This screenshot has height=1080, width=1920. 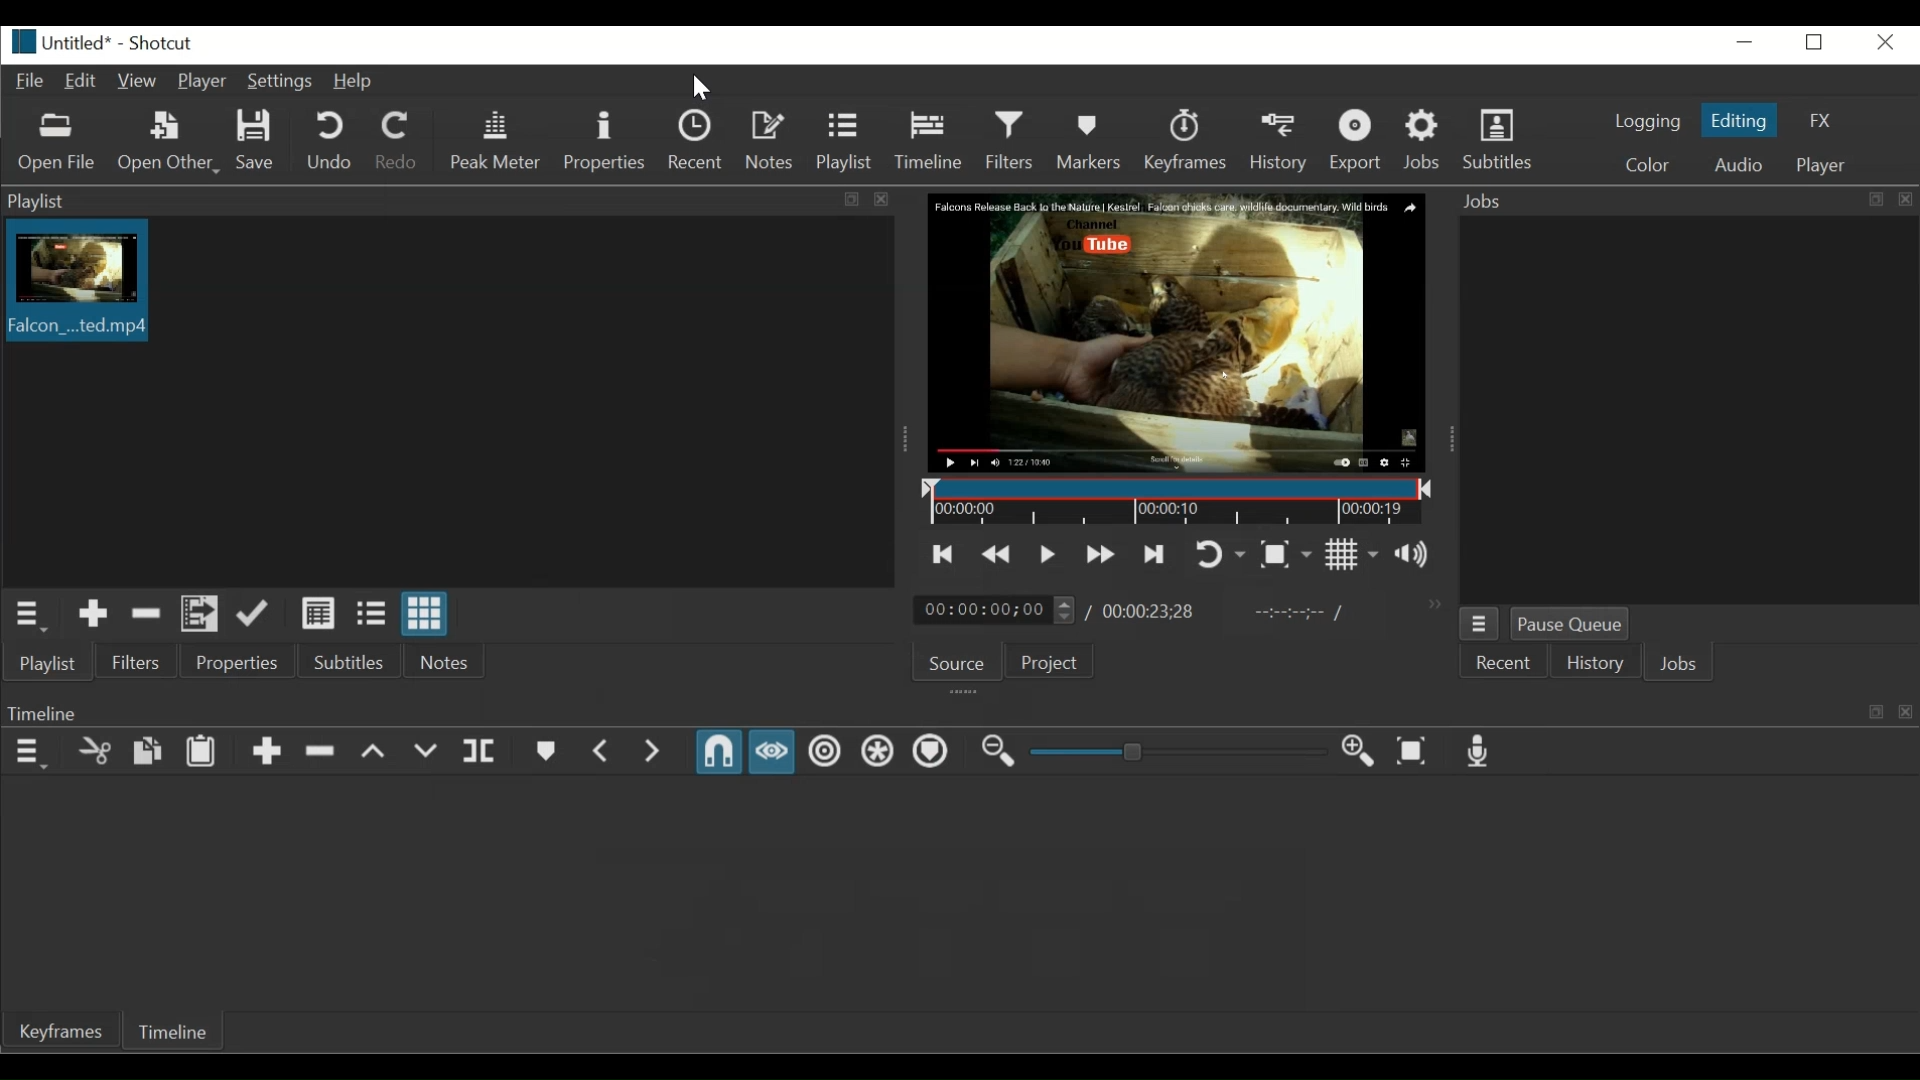 What do you see at coordinates (943, 554) in the screenshot?
I see `Skip to the previous point` at bounding box center [943, 554].